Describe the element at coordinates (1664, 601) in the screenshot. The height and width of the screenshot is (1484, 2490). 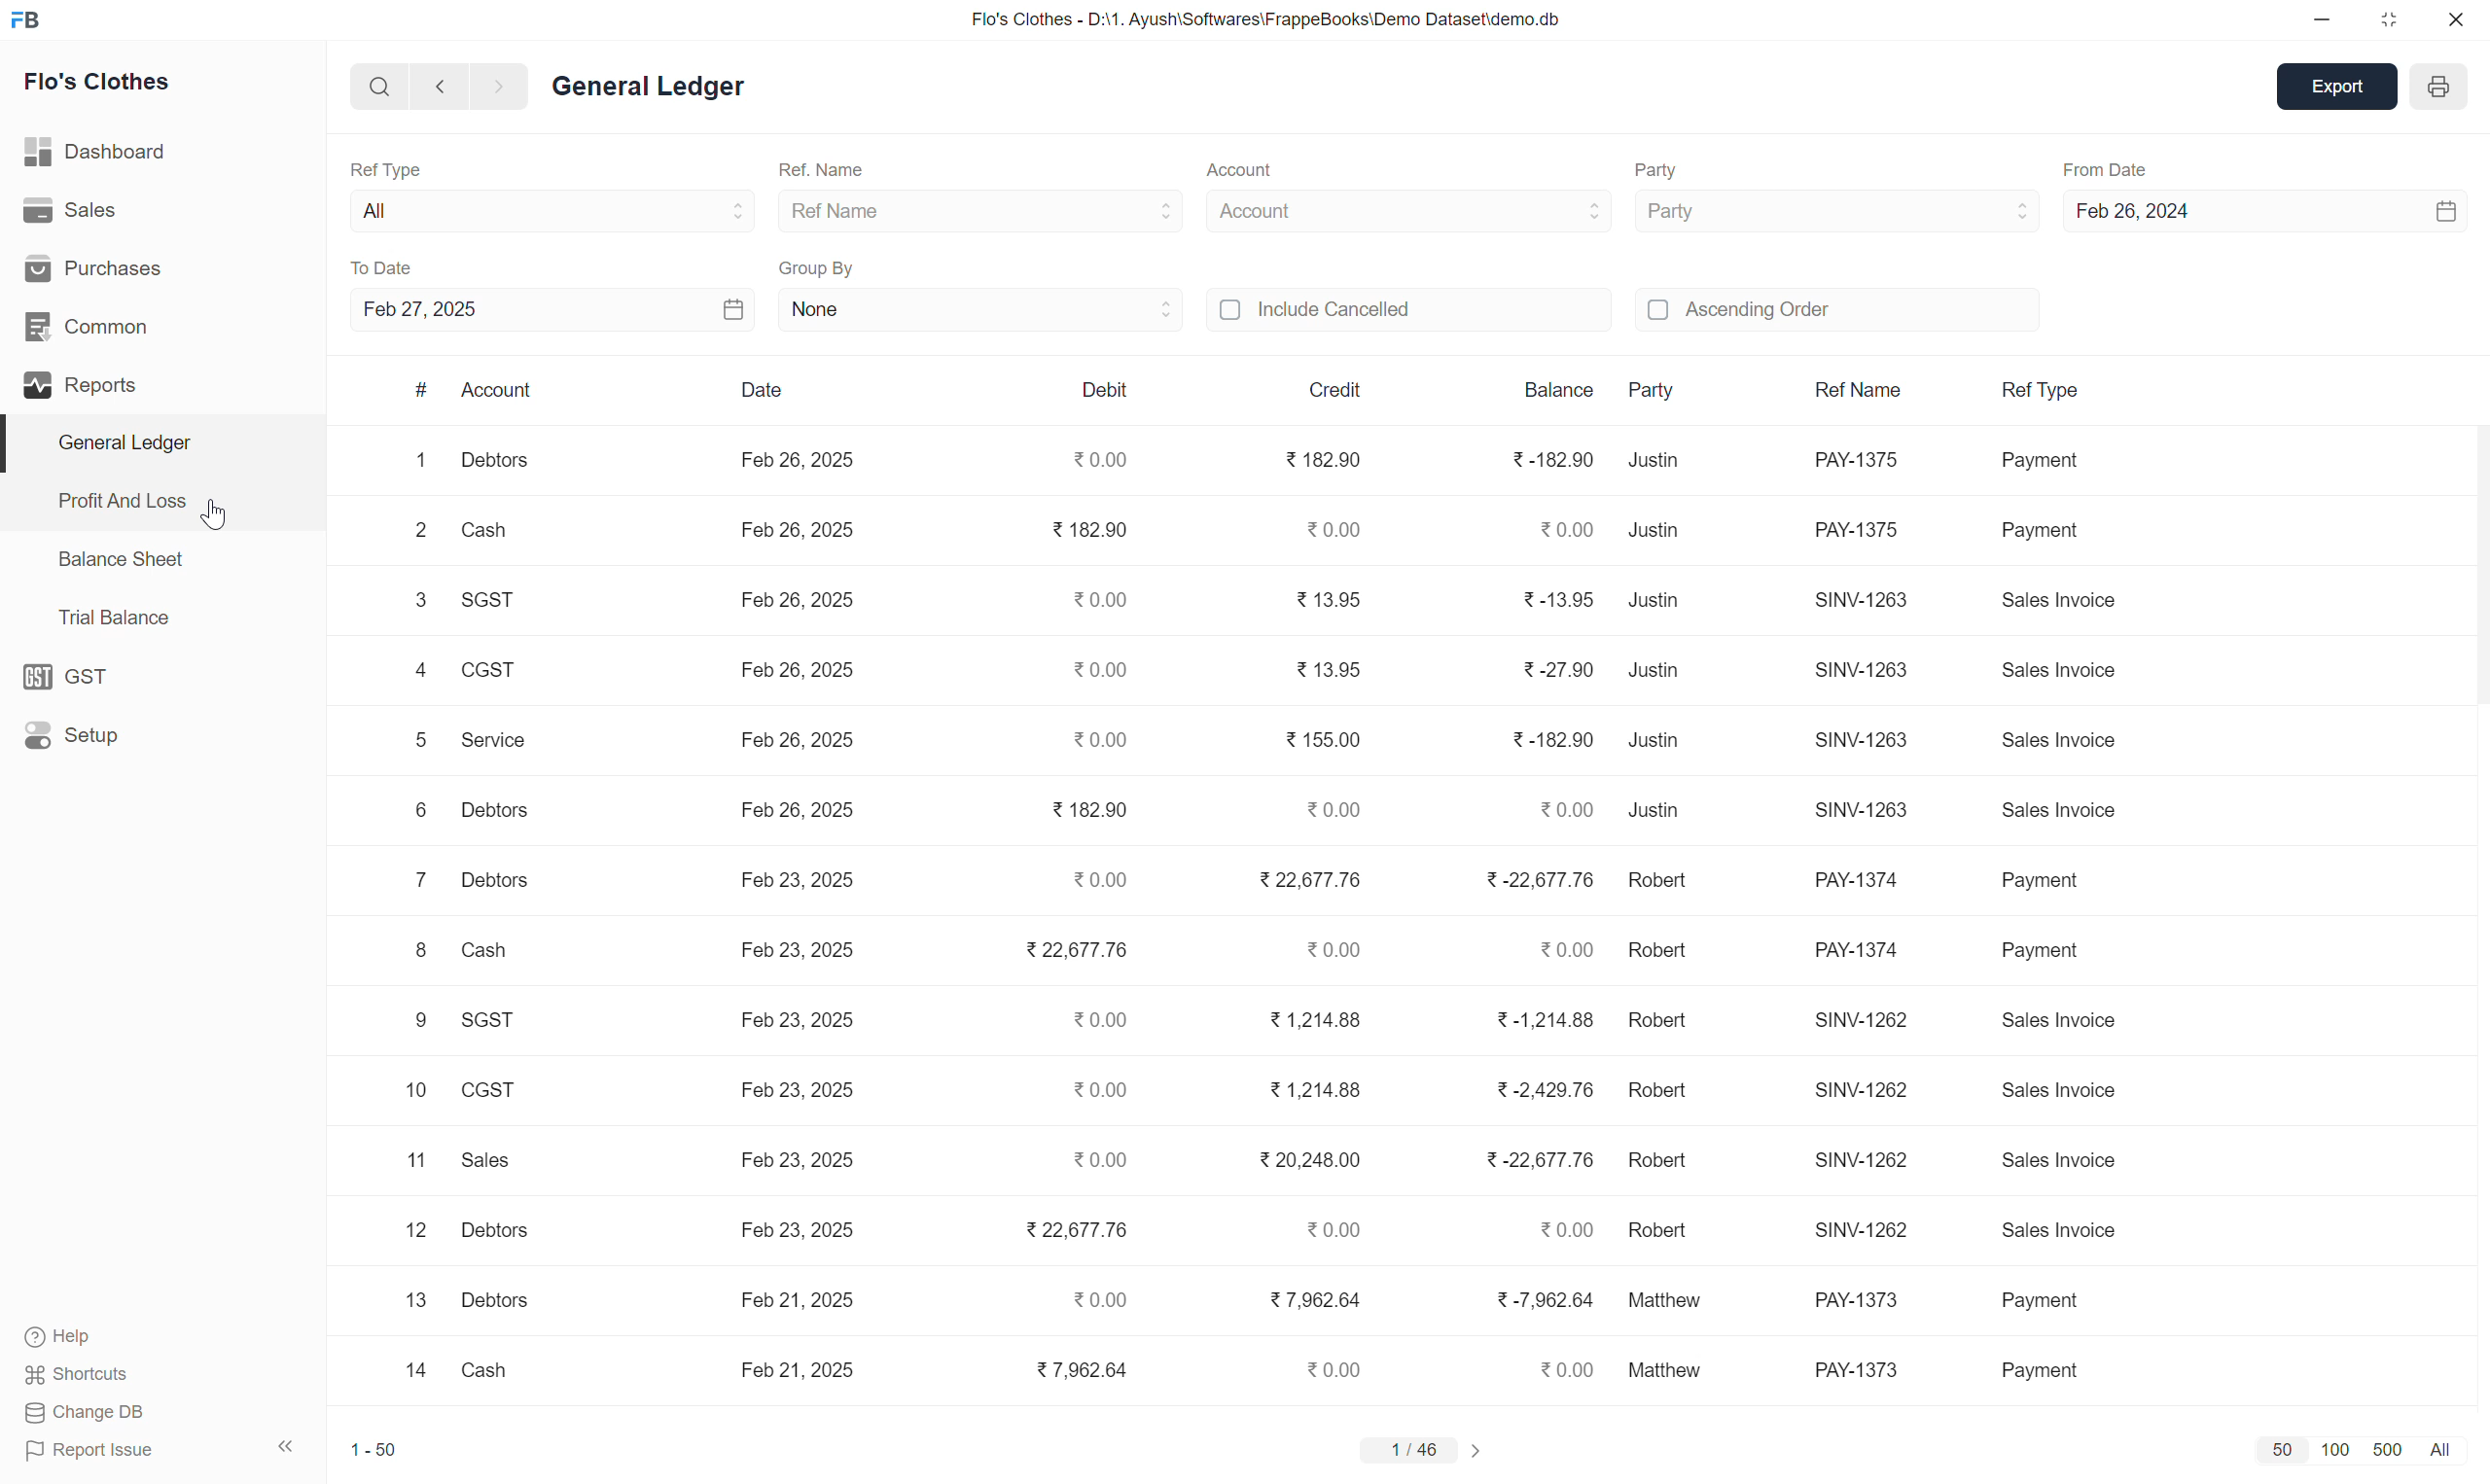
I see `Justin` at that location.